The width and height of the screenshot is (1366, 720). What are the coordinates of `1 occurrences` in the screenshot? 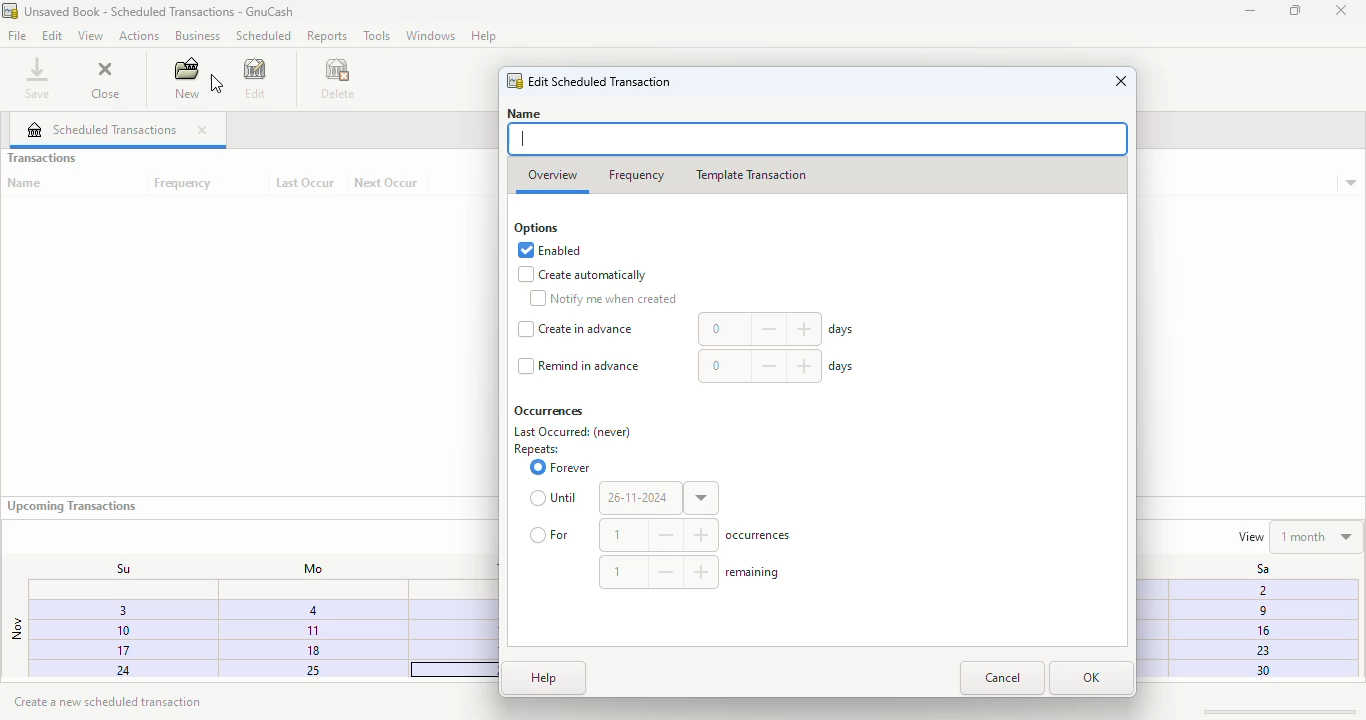 It's located at (698, 535).